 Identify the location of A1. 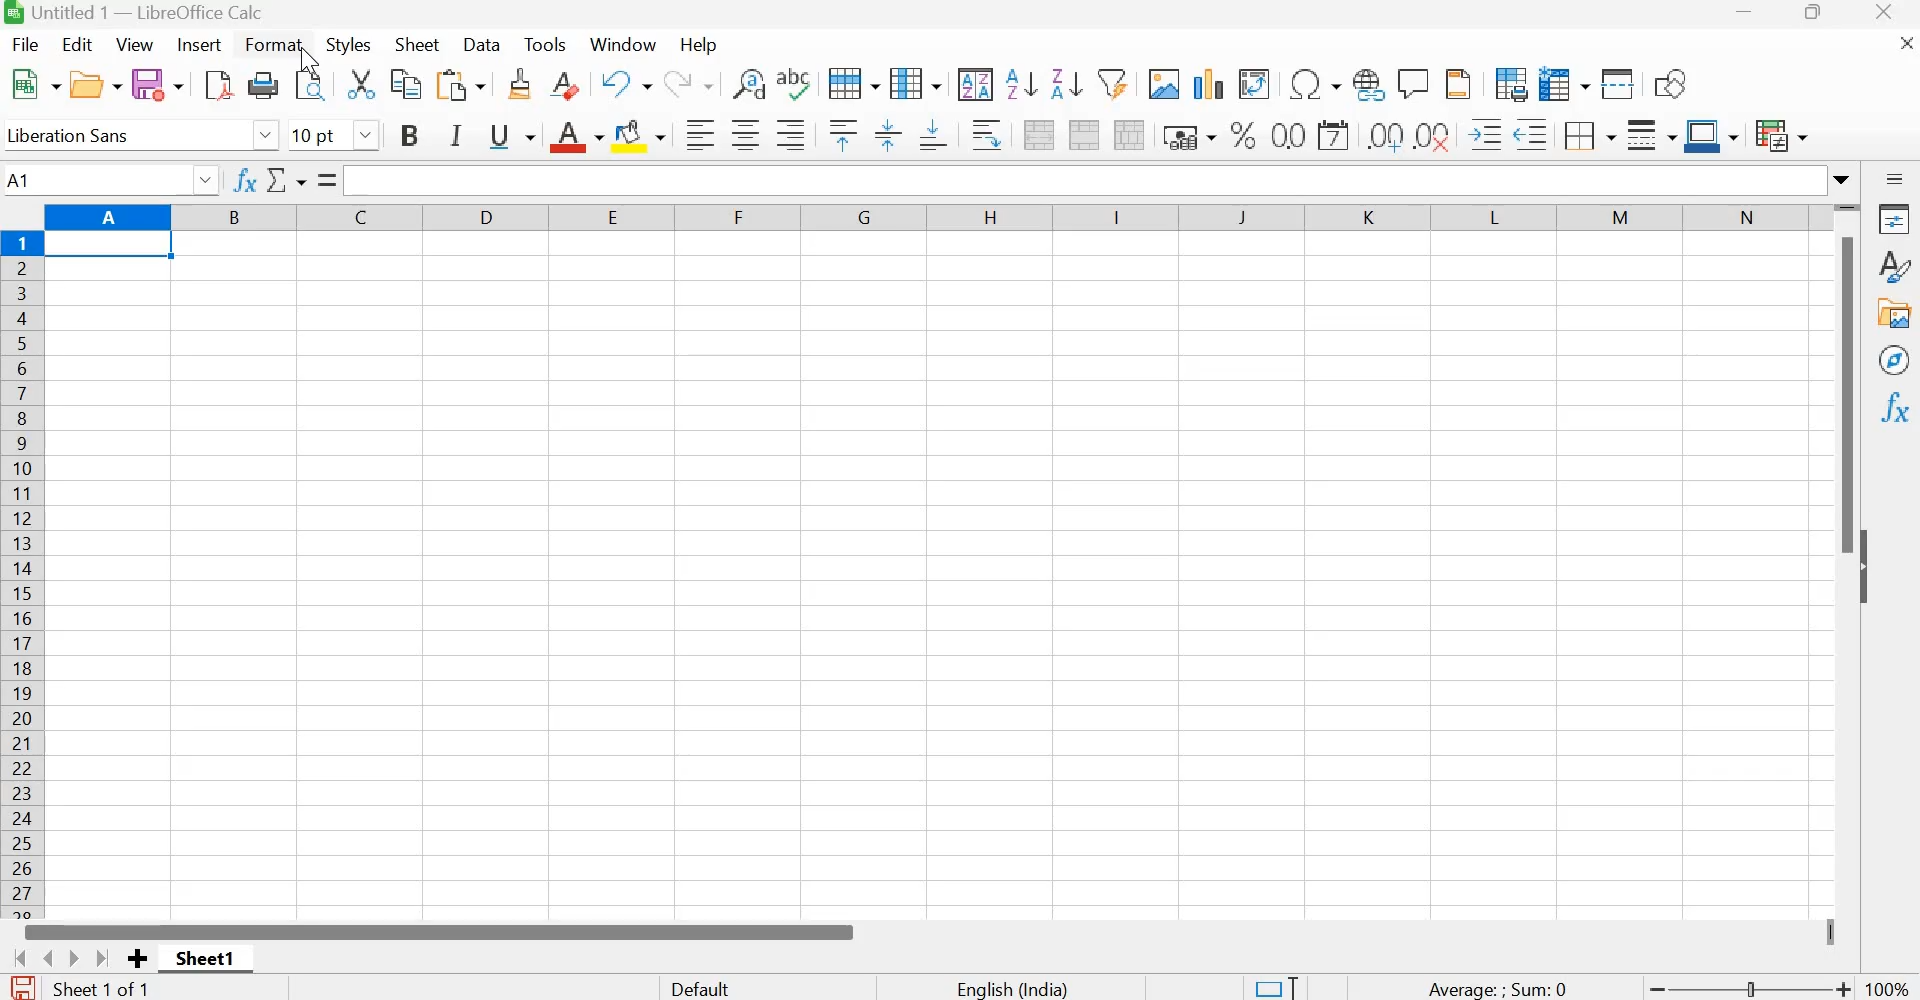
(114, 177).